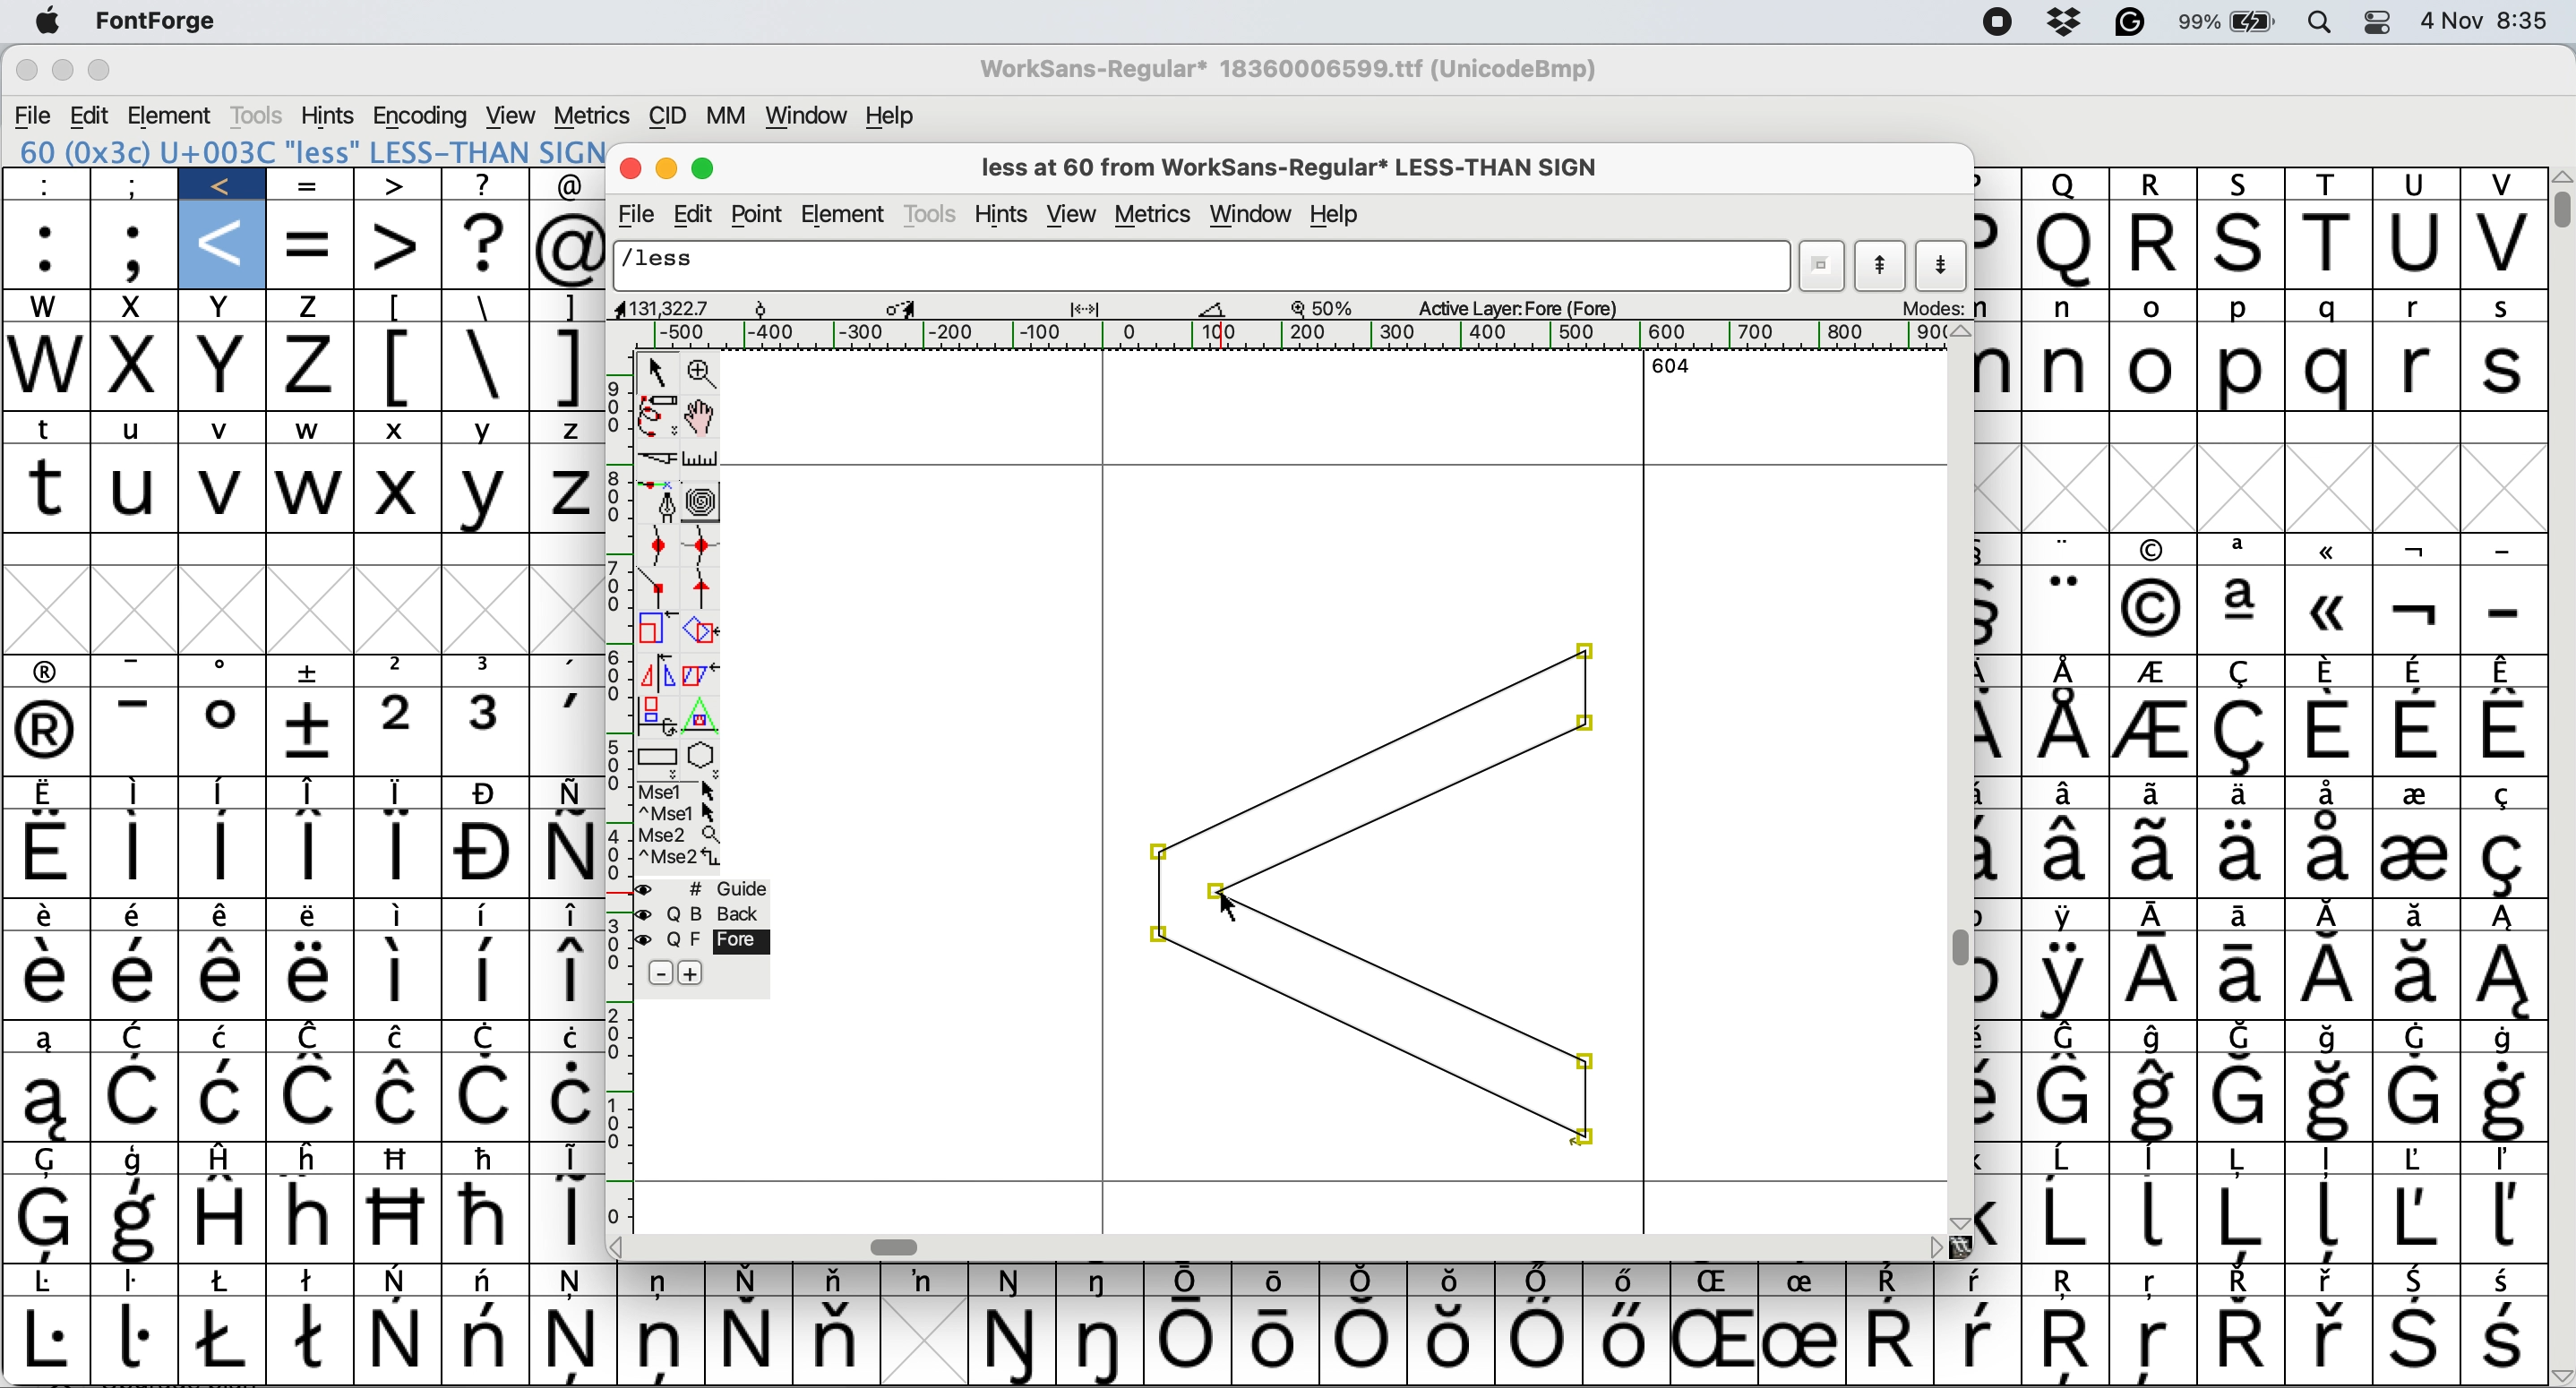 The height and width of the screenshot is (1388, 2576). Describe the element at coordinates (2066, 793) in the screenshot. I see `Symbol` at that location.